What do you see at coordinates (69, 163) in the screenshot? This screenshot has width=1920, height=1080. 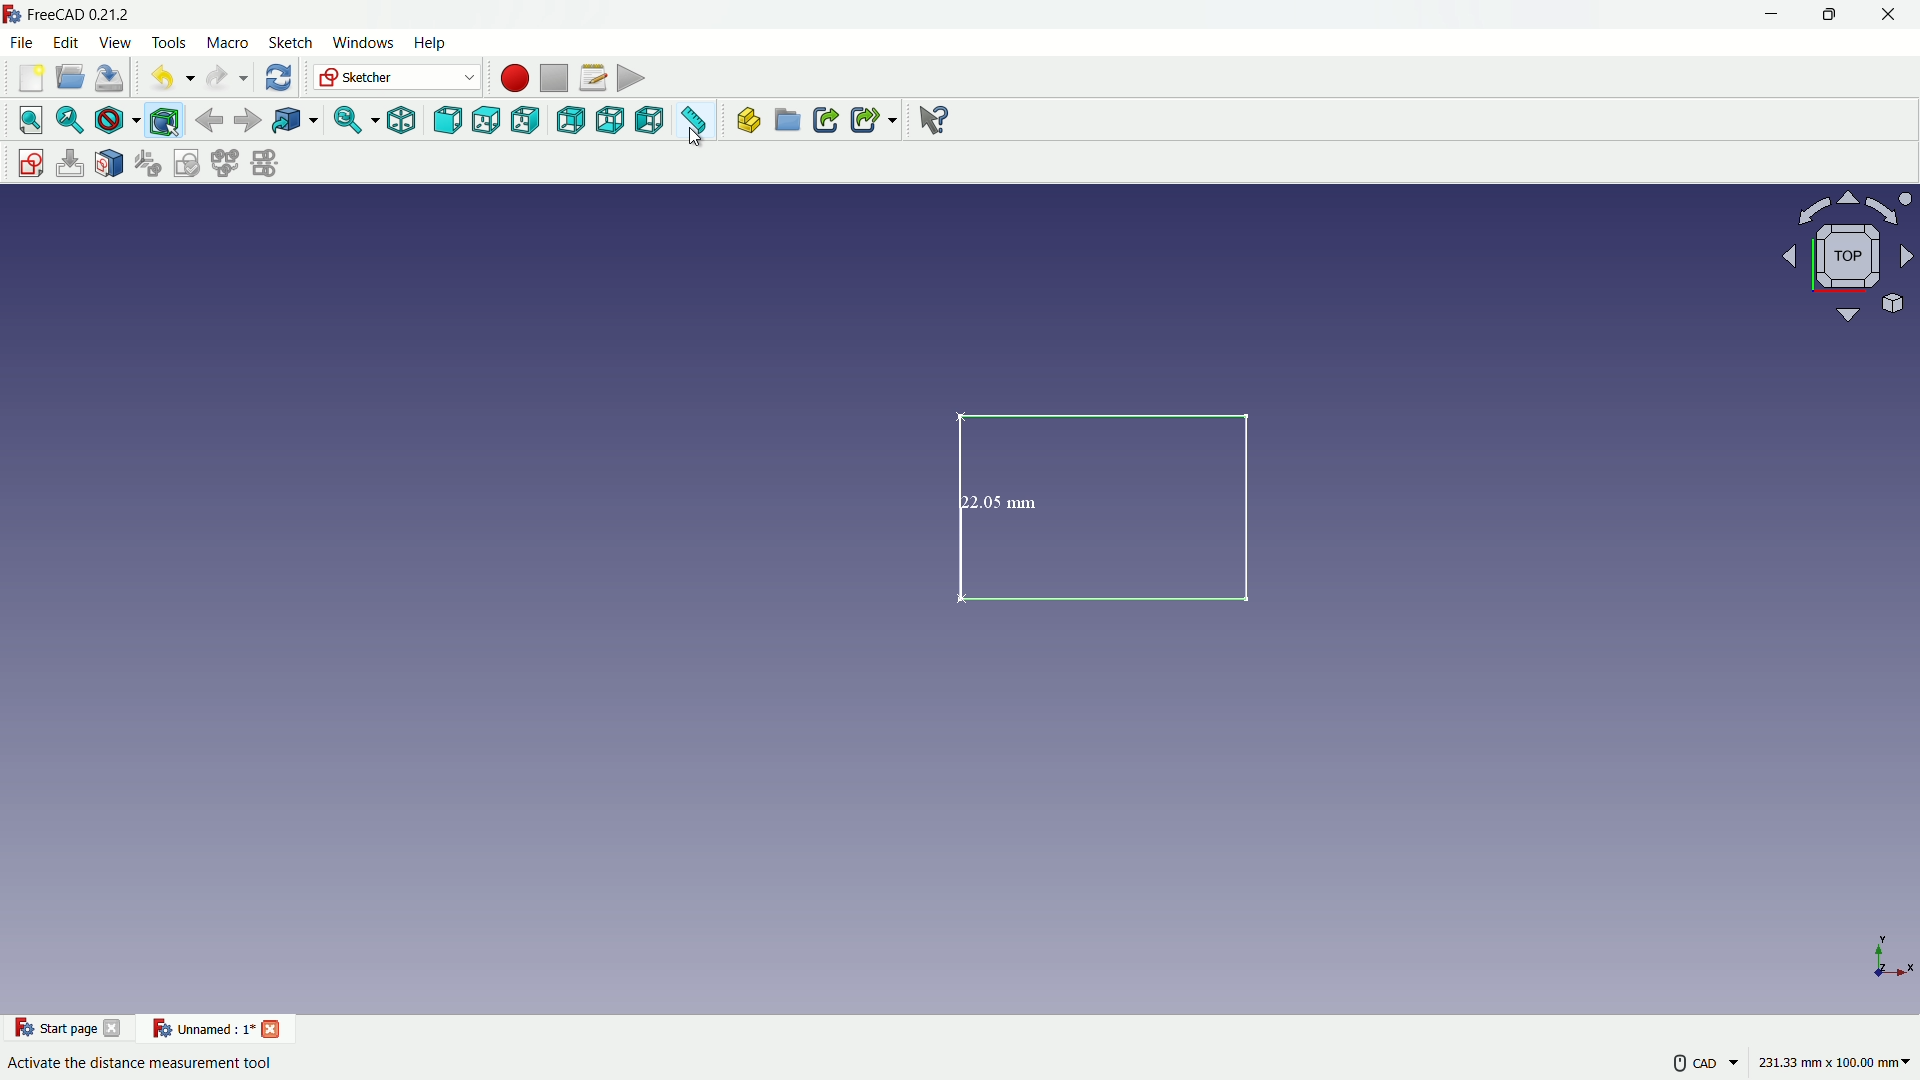 I see `edit sketch` at bounding box center [69, 163].